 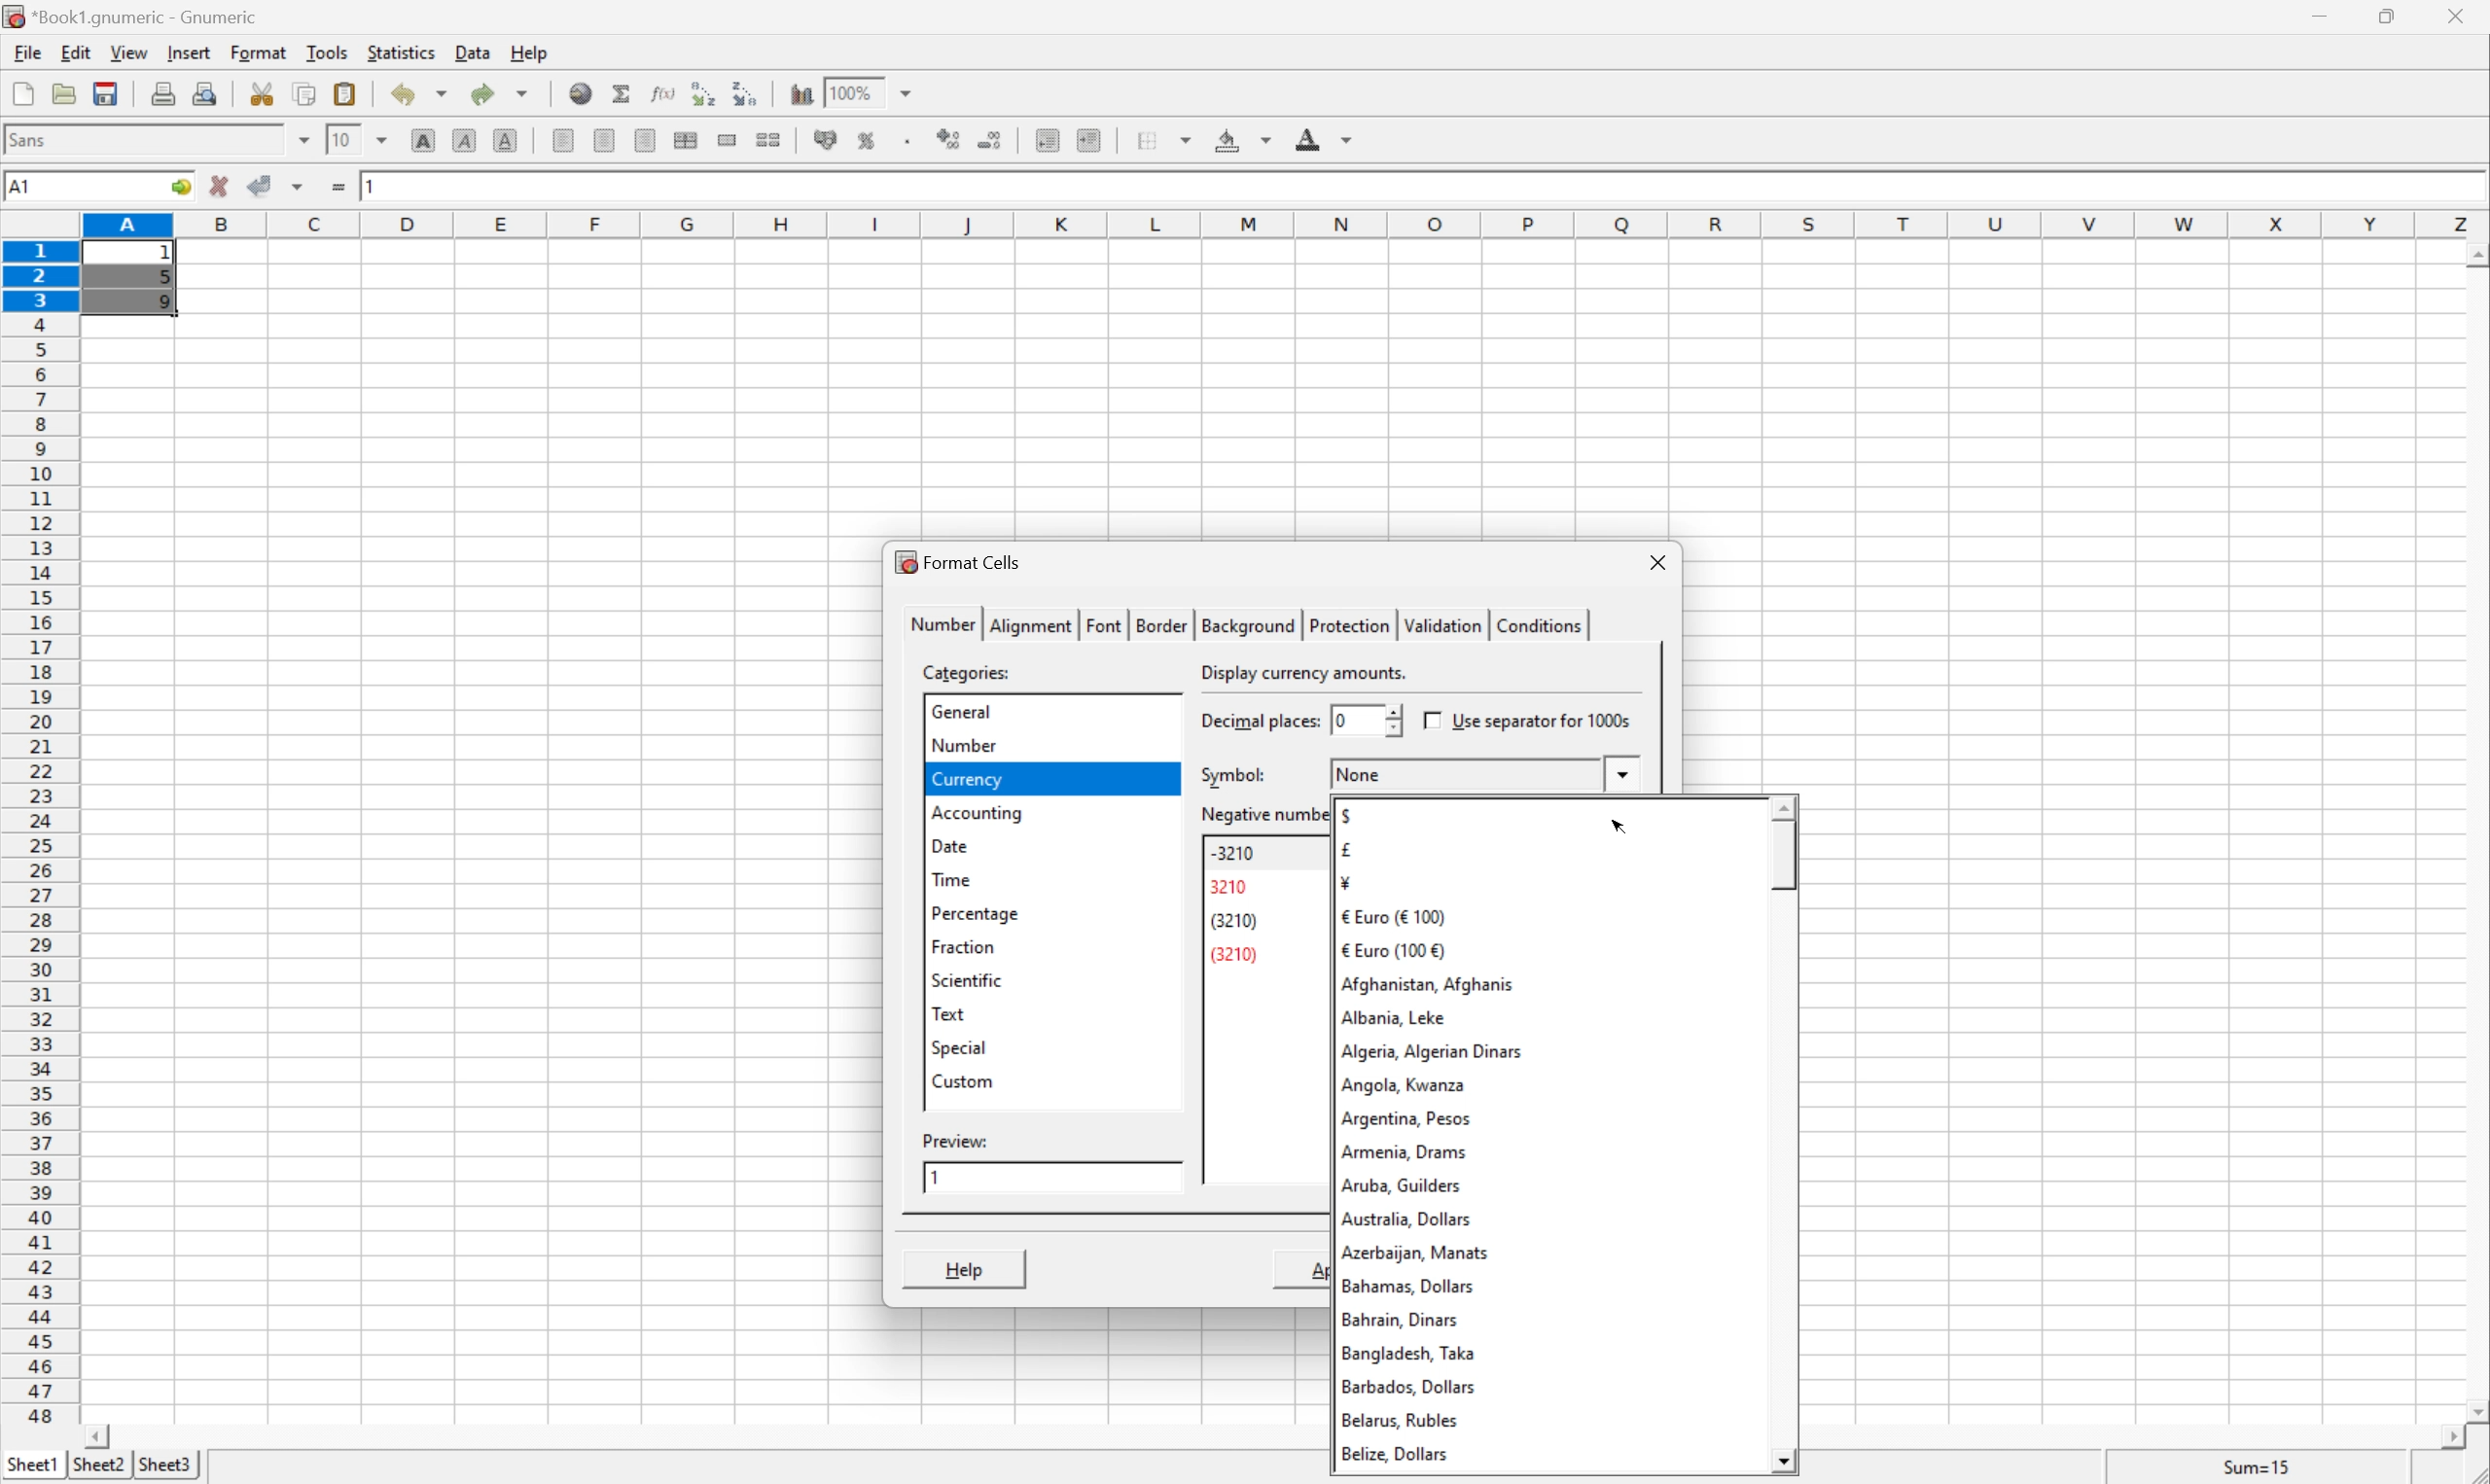 I want to click on drop down, so click(x=305, y=139).